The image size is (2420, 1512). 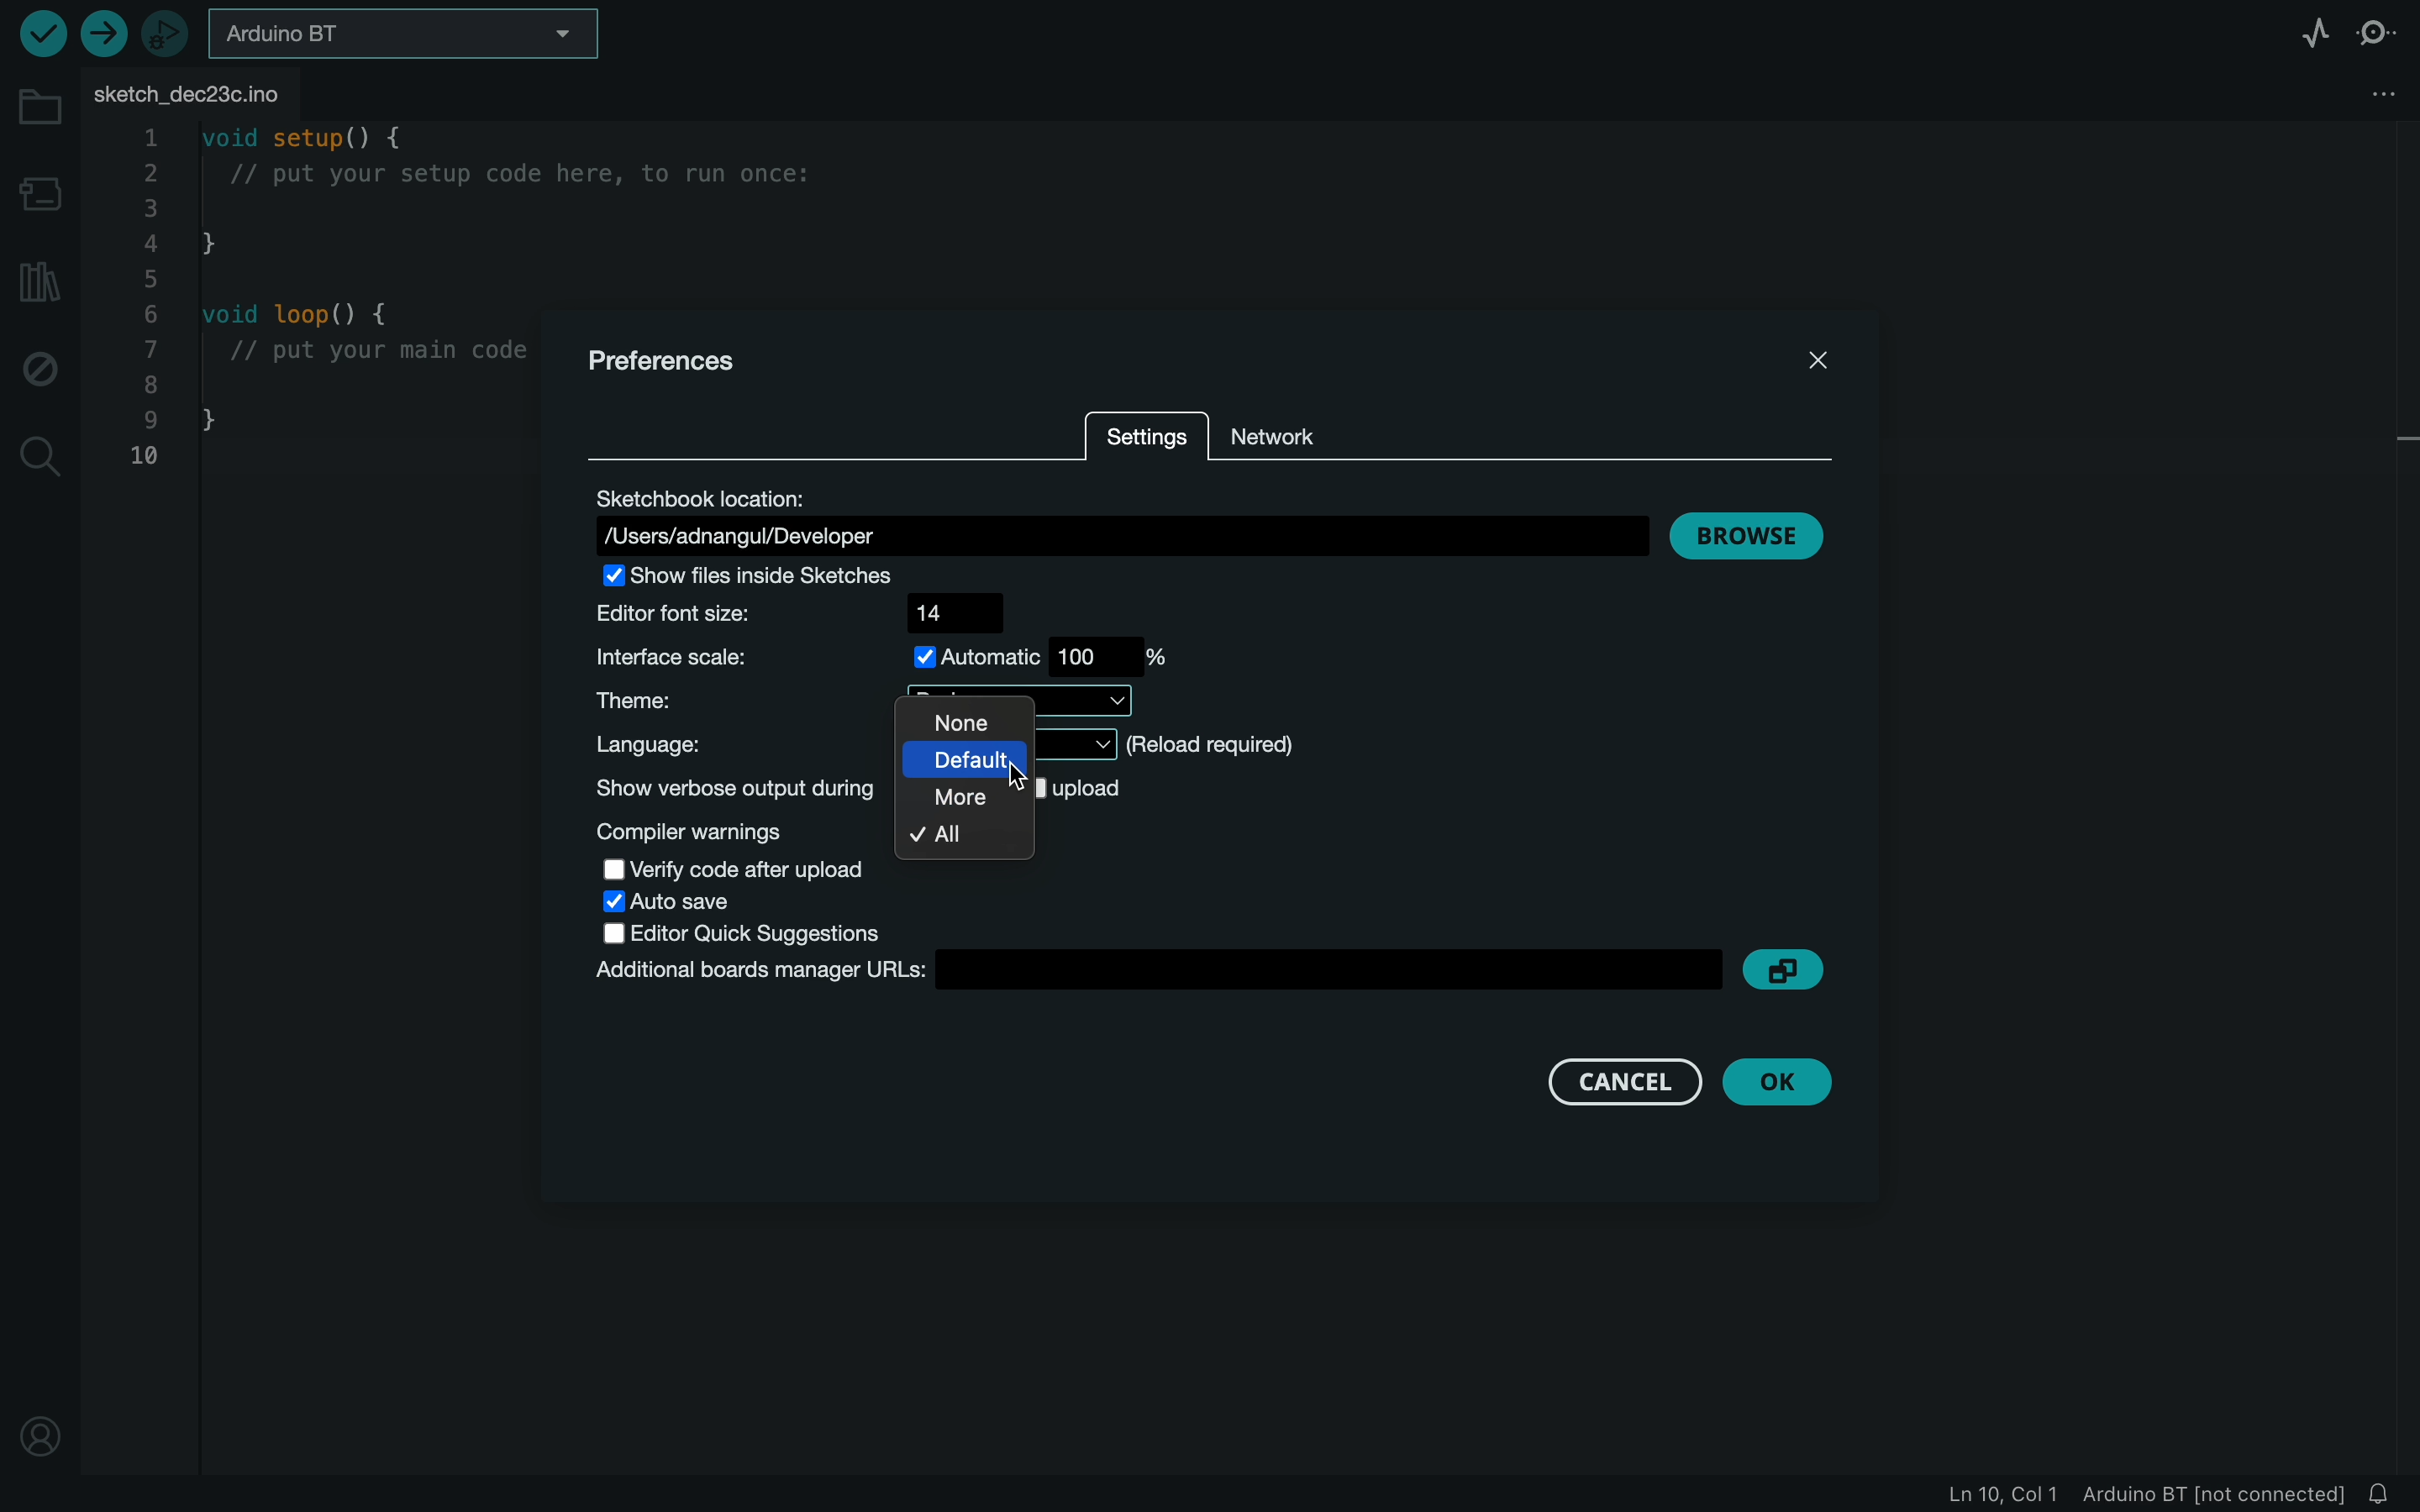 What do you see at coordinates (1015, 777) in the screenshot?
I see `cursor` at bounding box center [1015, 777].